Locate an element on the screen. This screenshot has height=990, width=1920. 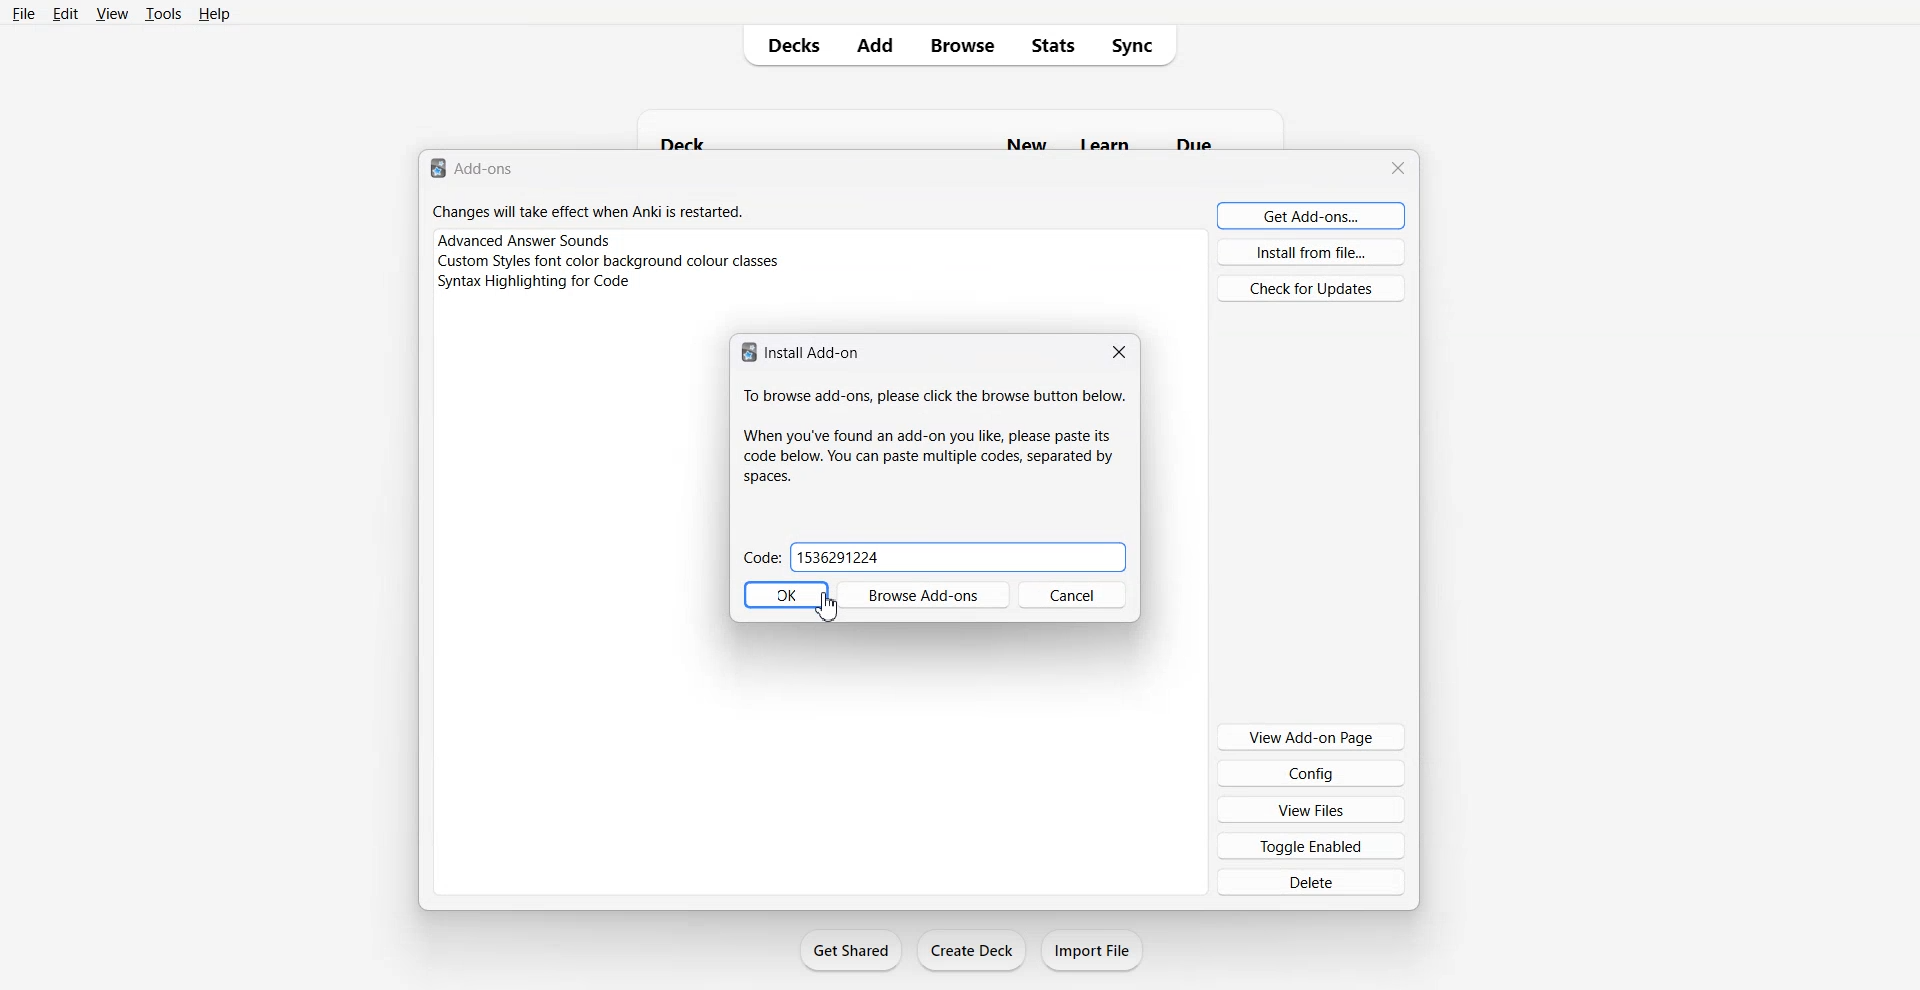
Sync is located at coordinates (1138, 45).